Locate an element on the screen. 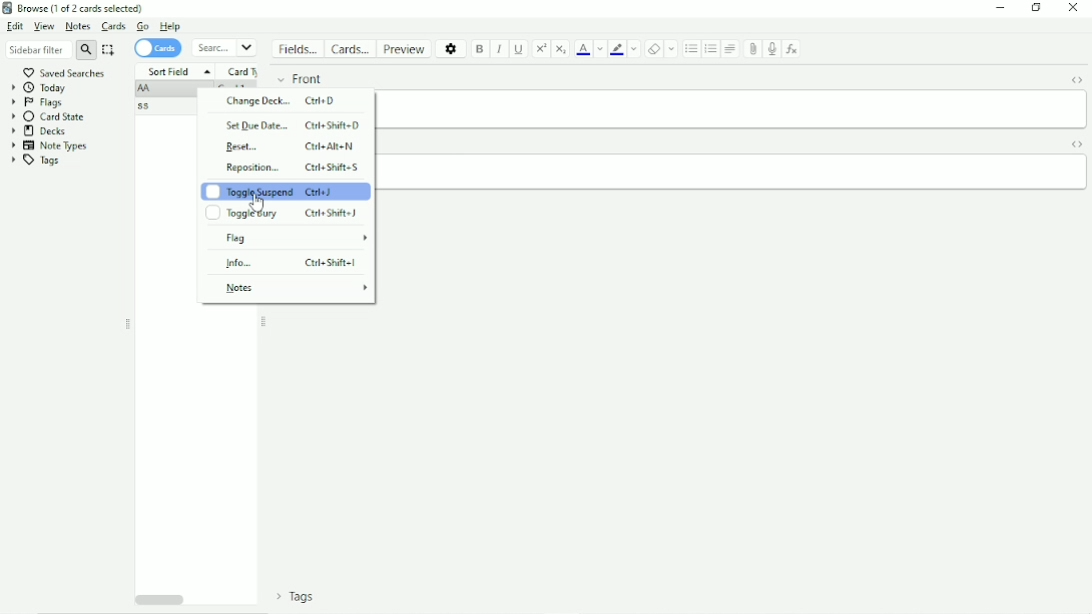 Image resolution: width=1092 pixels, height=614 pixels. Change Deck Ctrl + D is located at coordinates (280, 101).